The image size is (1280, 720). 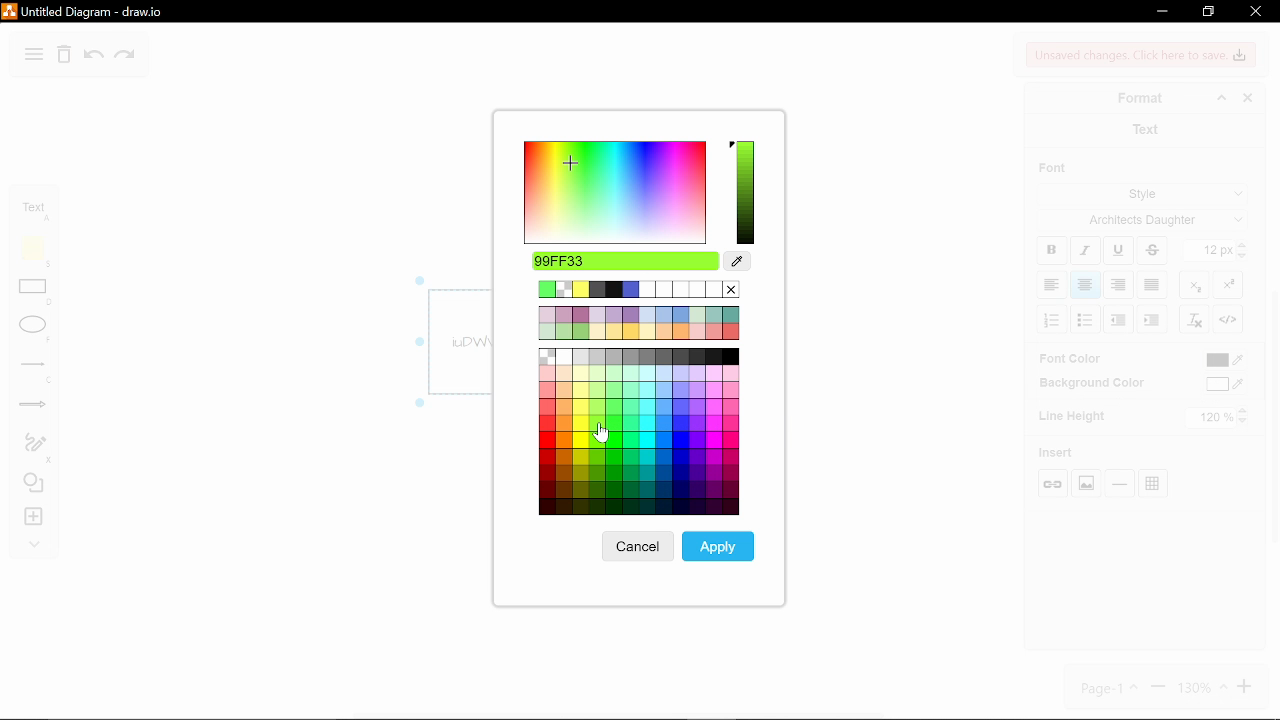 What do you see at coordinates (1208, 13) in the screenshot?
I see `restore down` at bounding box center [1208, 13].